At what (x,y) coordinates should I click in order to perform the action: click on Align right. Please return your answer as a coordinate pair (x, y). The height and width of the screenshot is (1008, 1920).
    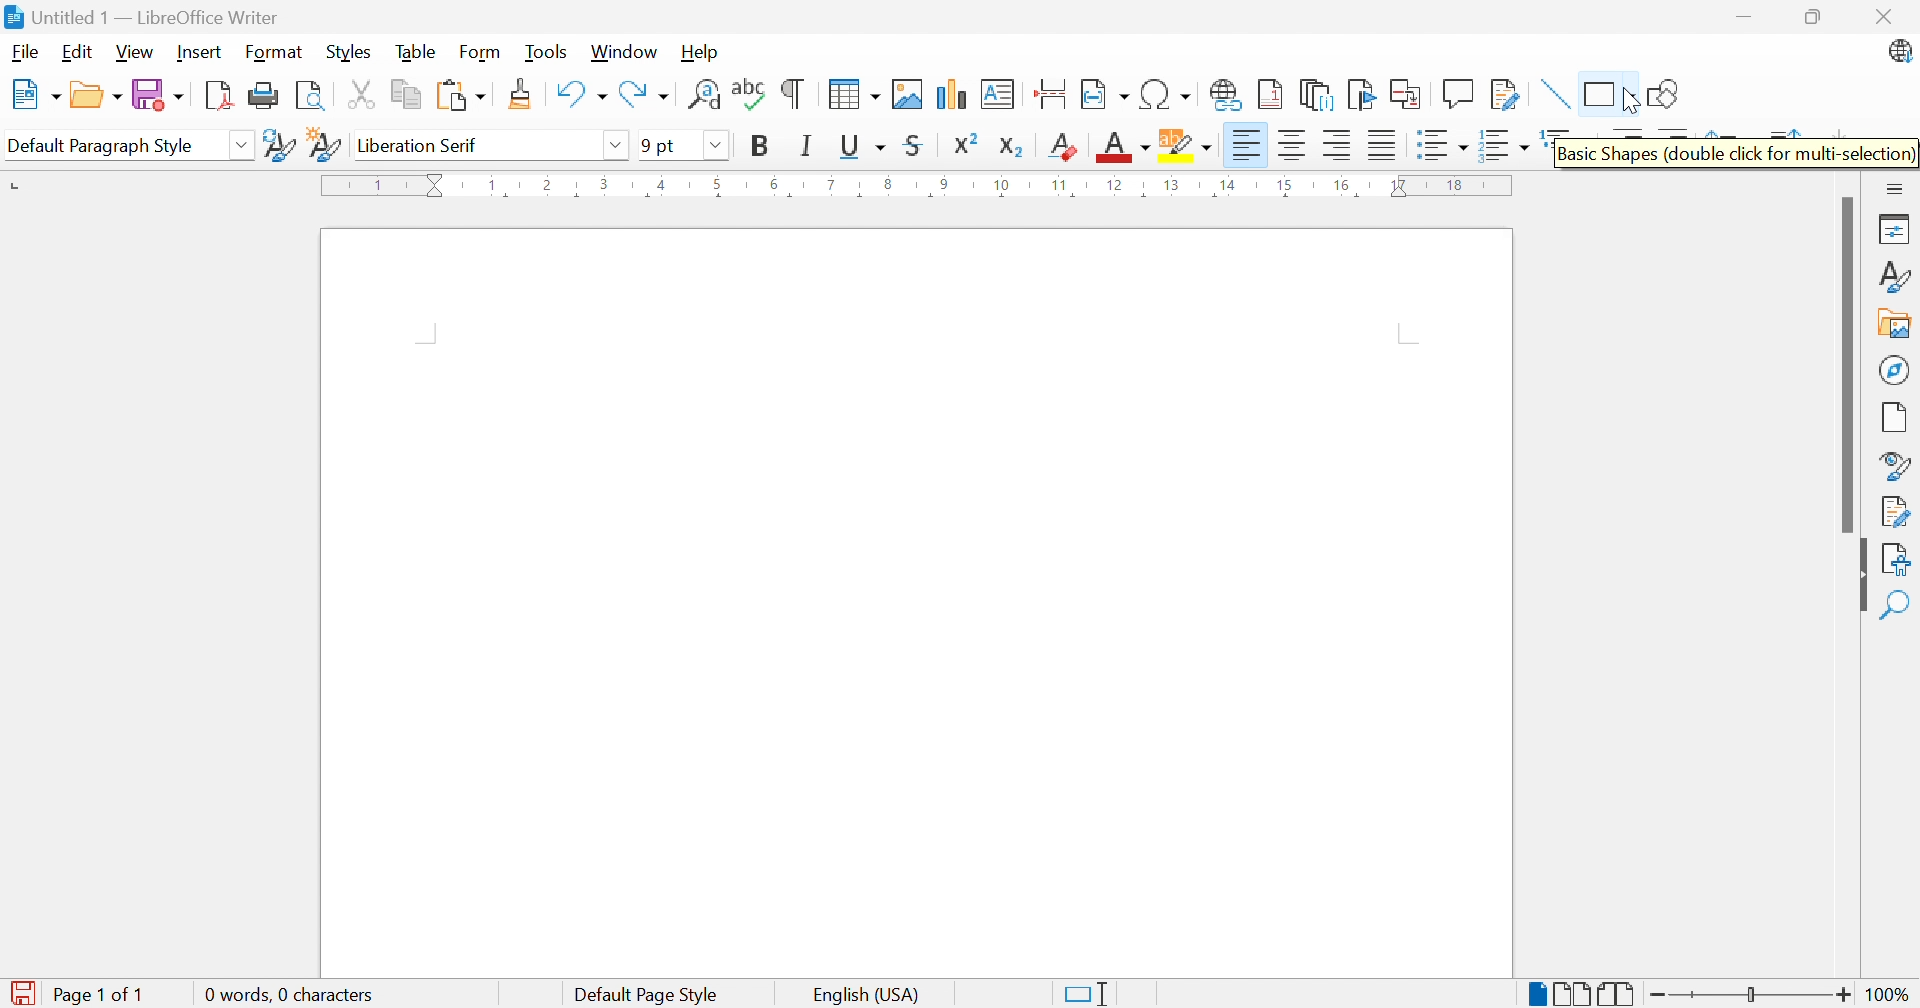
    Looking at the image, I should click on (1341, 146).